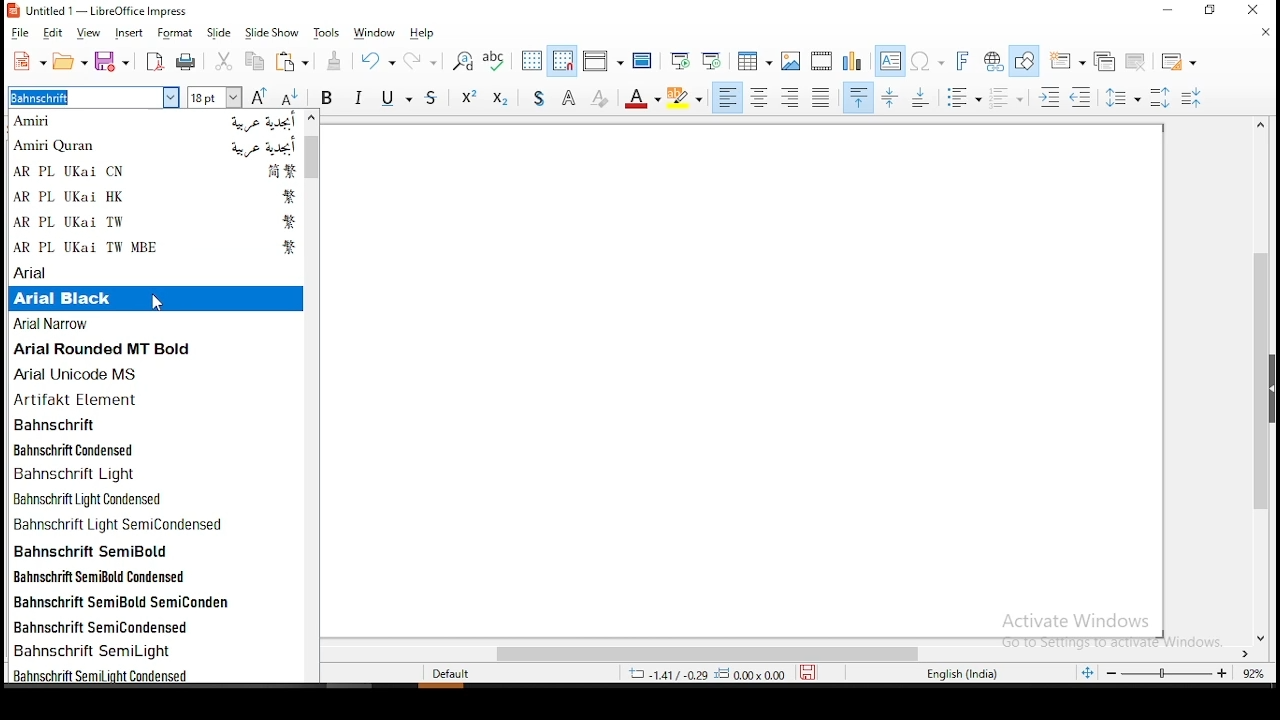  Describe the element at coordinates (1025, 61) in the screenshot. I see `show draw functions` at that location.